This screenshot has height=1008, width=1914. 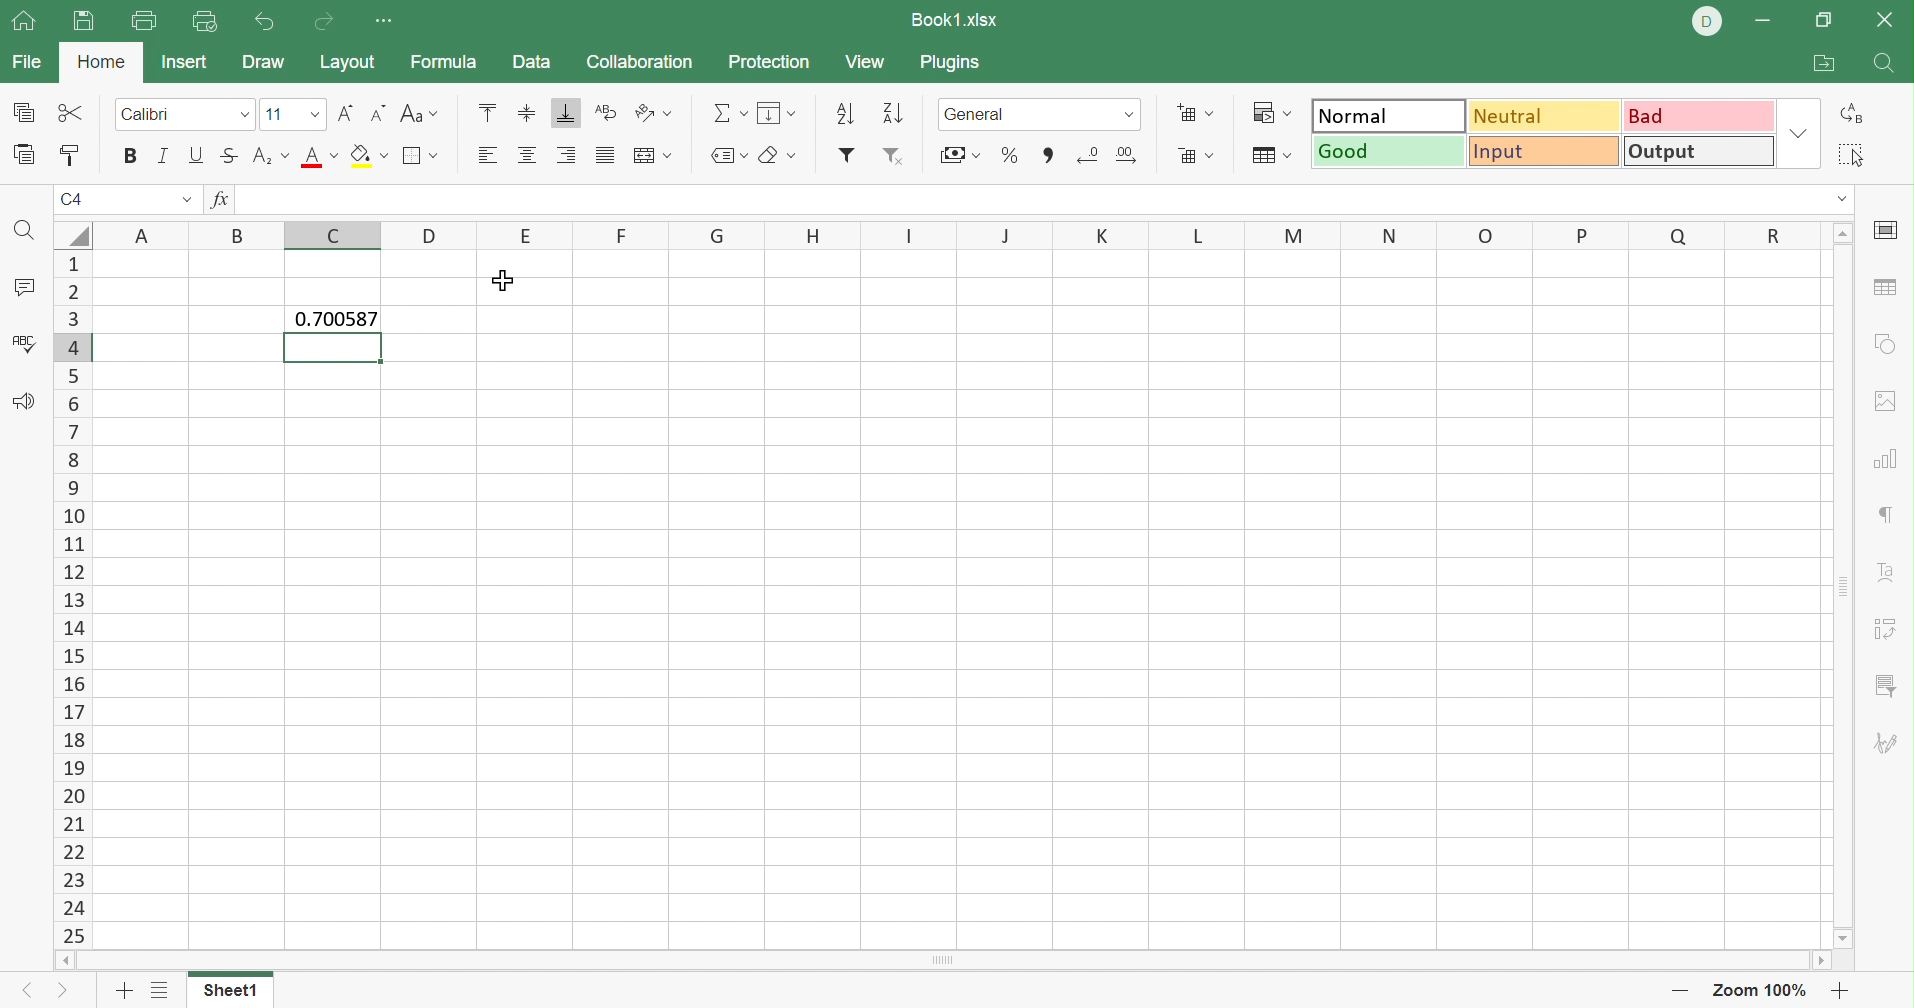 I want to click on Underline, so click(x=195, y=153).